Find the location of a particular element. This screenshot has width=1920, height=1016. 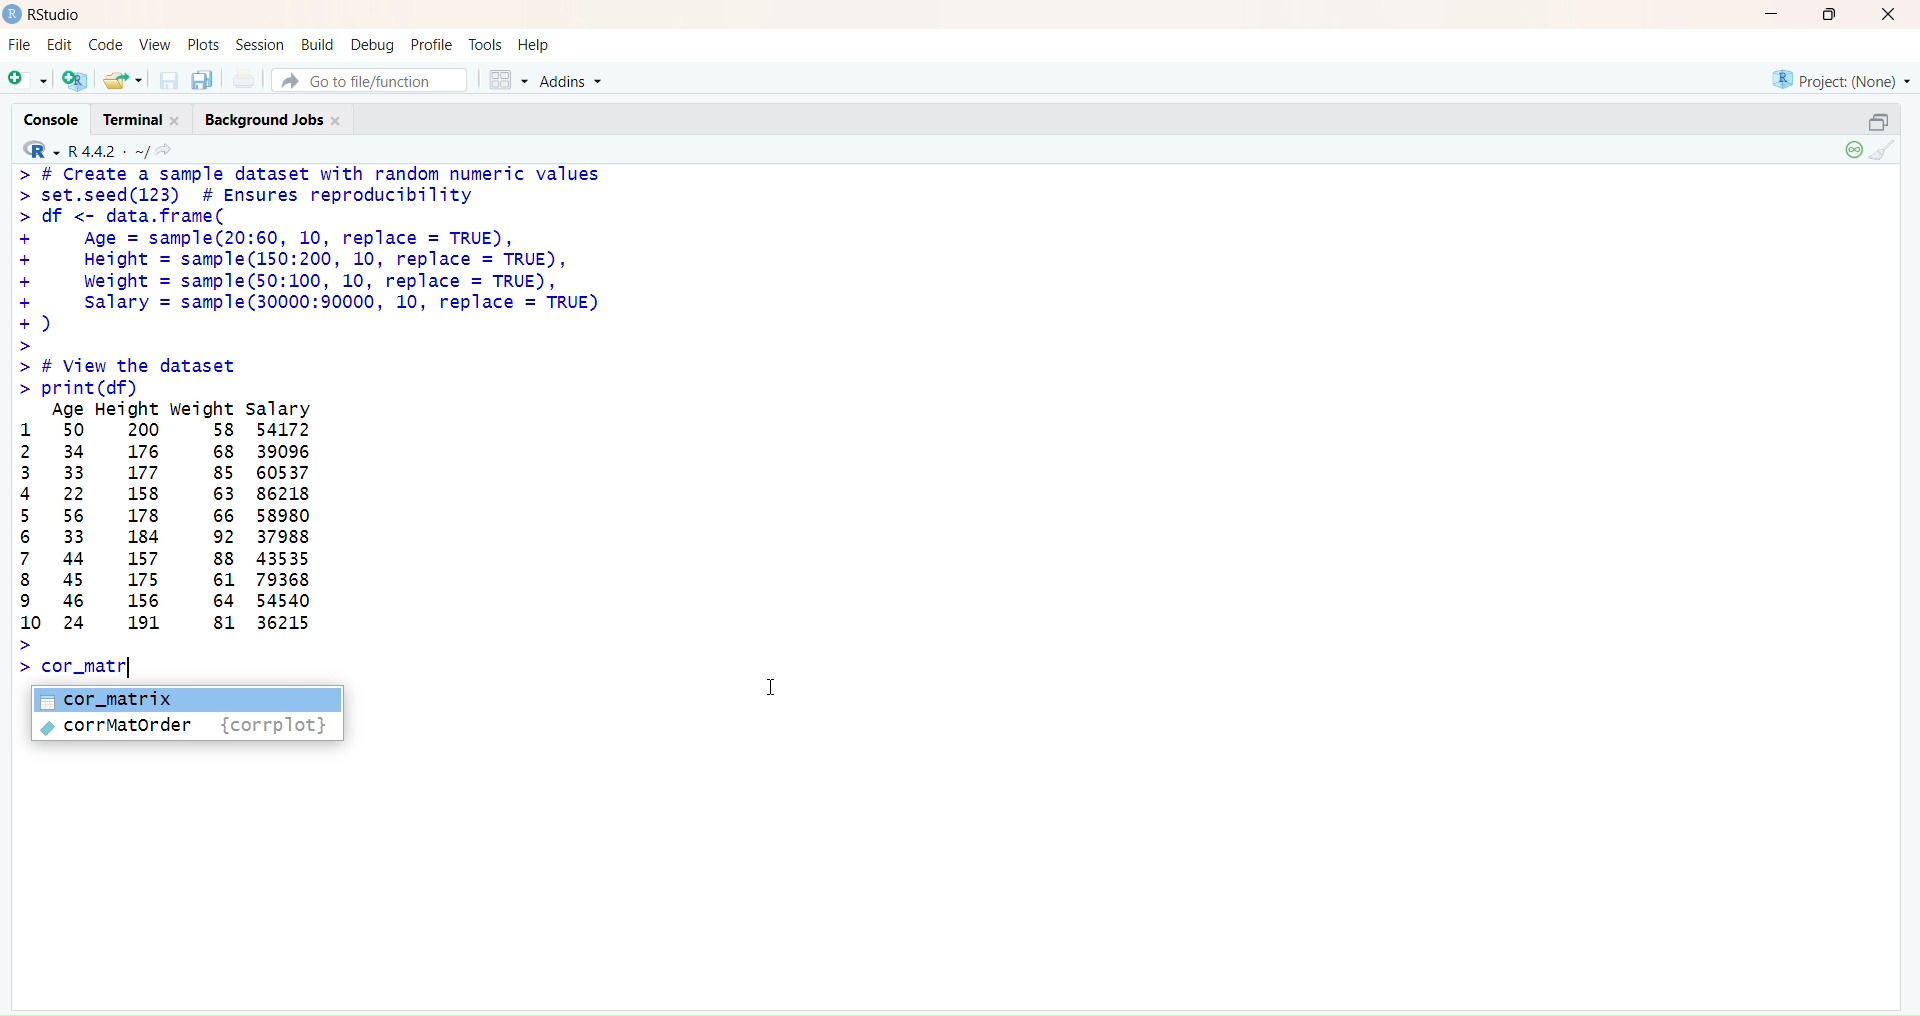

Help is located at coordinates (533, 41).